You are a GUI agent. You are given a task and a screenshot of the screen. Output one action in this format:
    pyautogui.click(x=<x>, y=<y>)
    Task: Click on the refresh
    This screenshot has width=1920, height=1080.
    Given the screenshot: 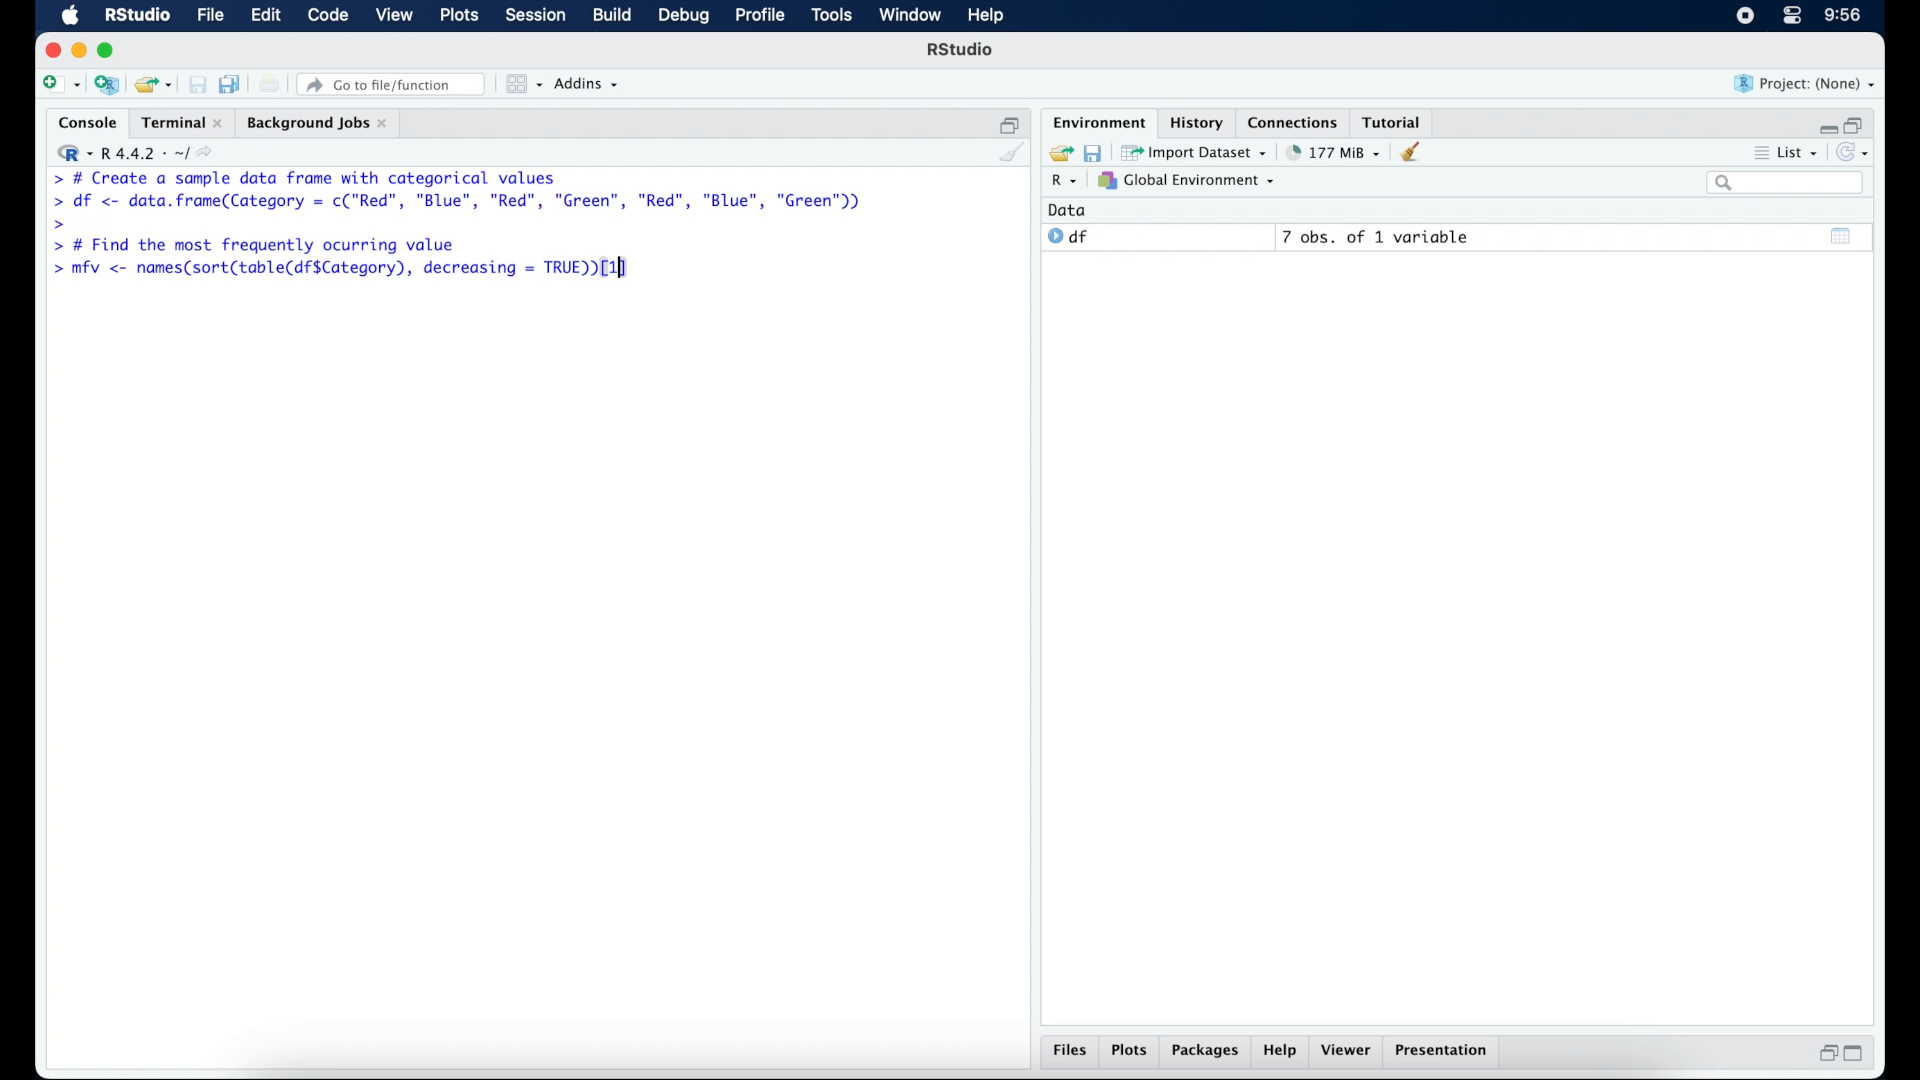 What is the action you would take?
    pyautogui.click(x=1855, y=151)
    